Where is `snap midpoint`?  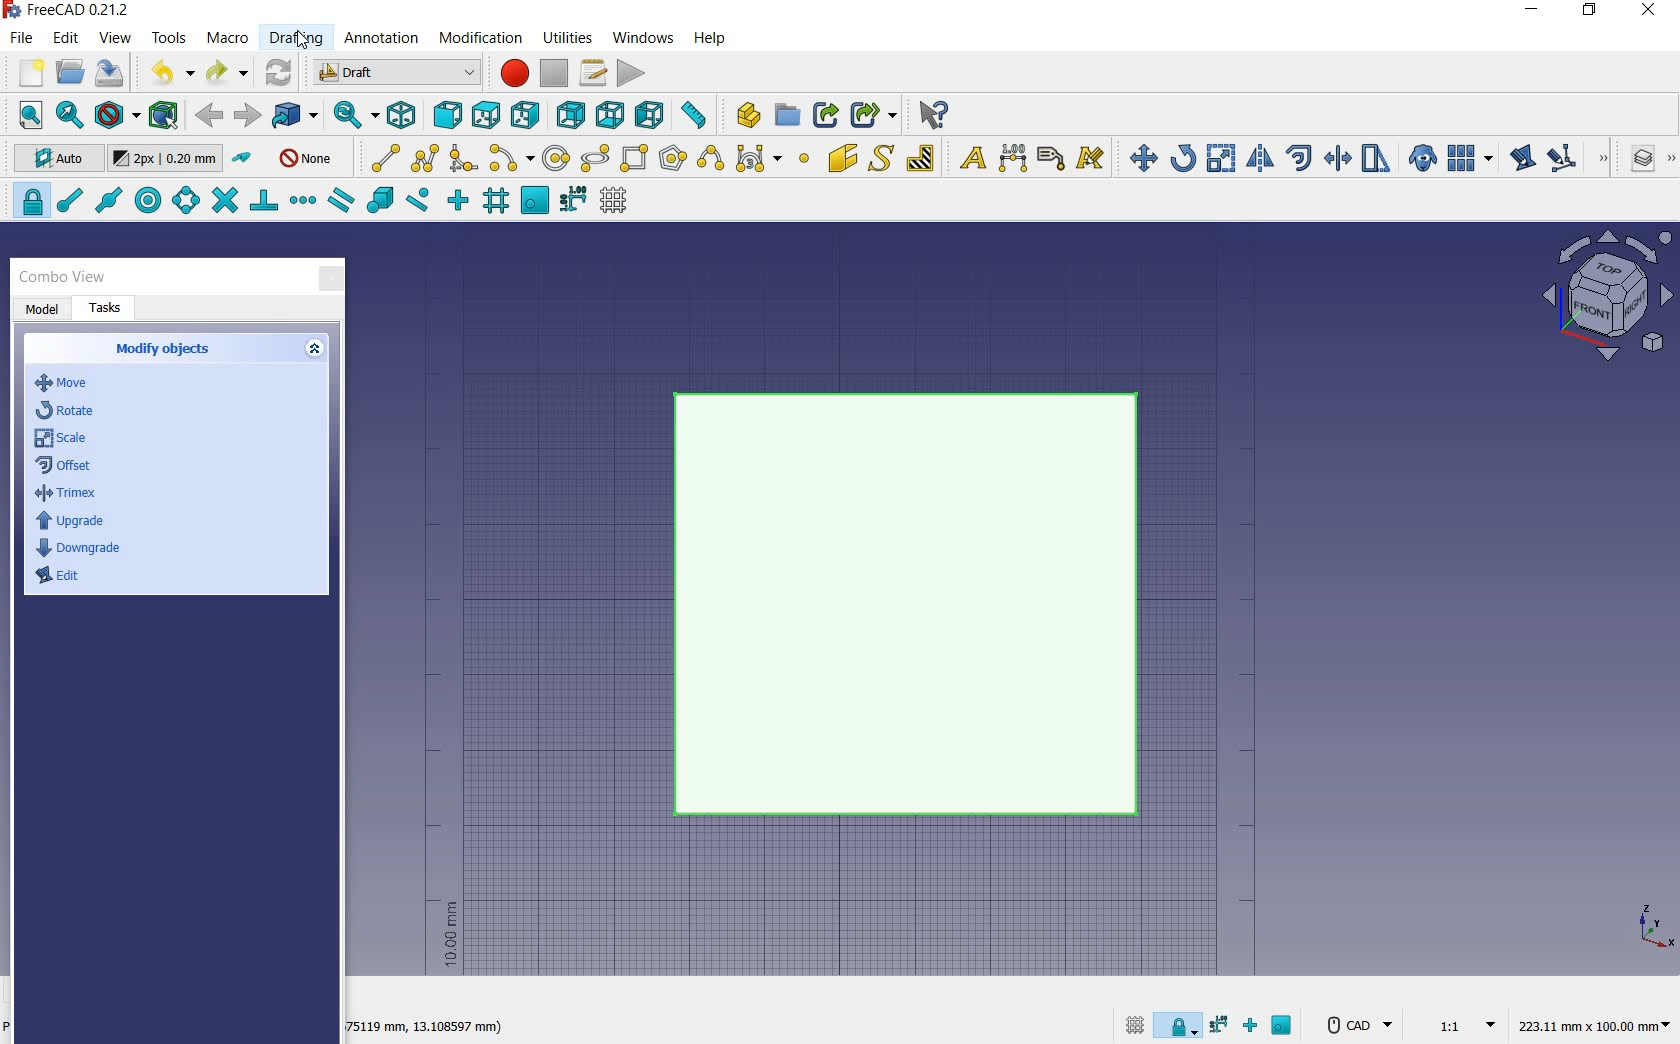 snap midpoint is located at coordinates (107, 199).